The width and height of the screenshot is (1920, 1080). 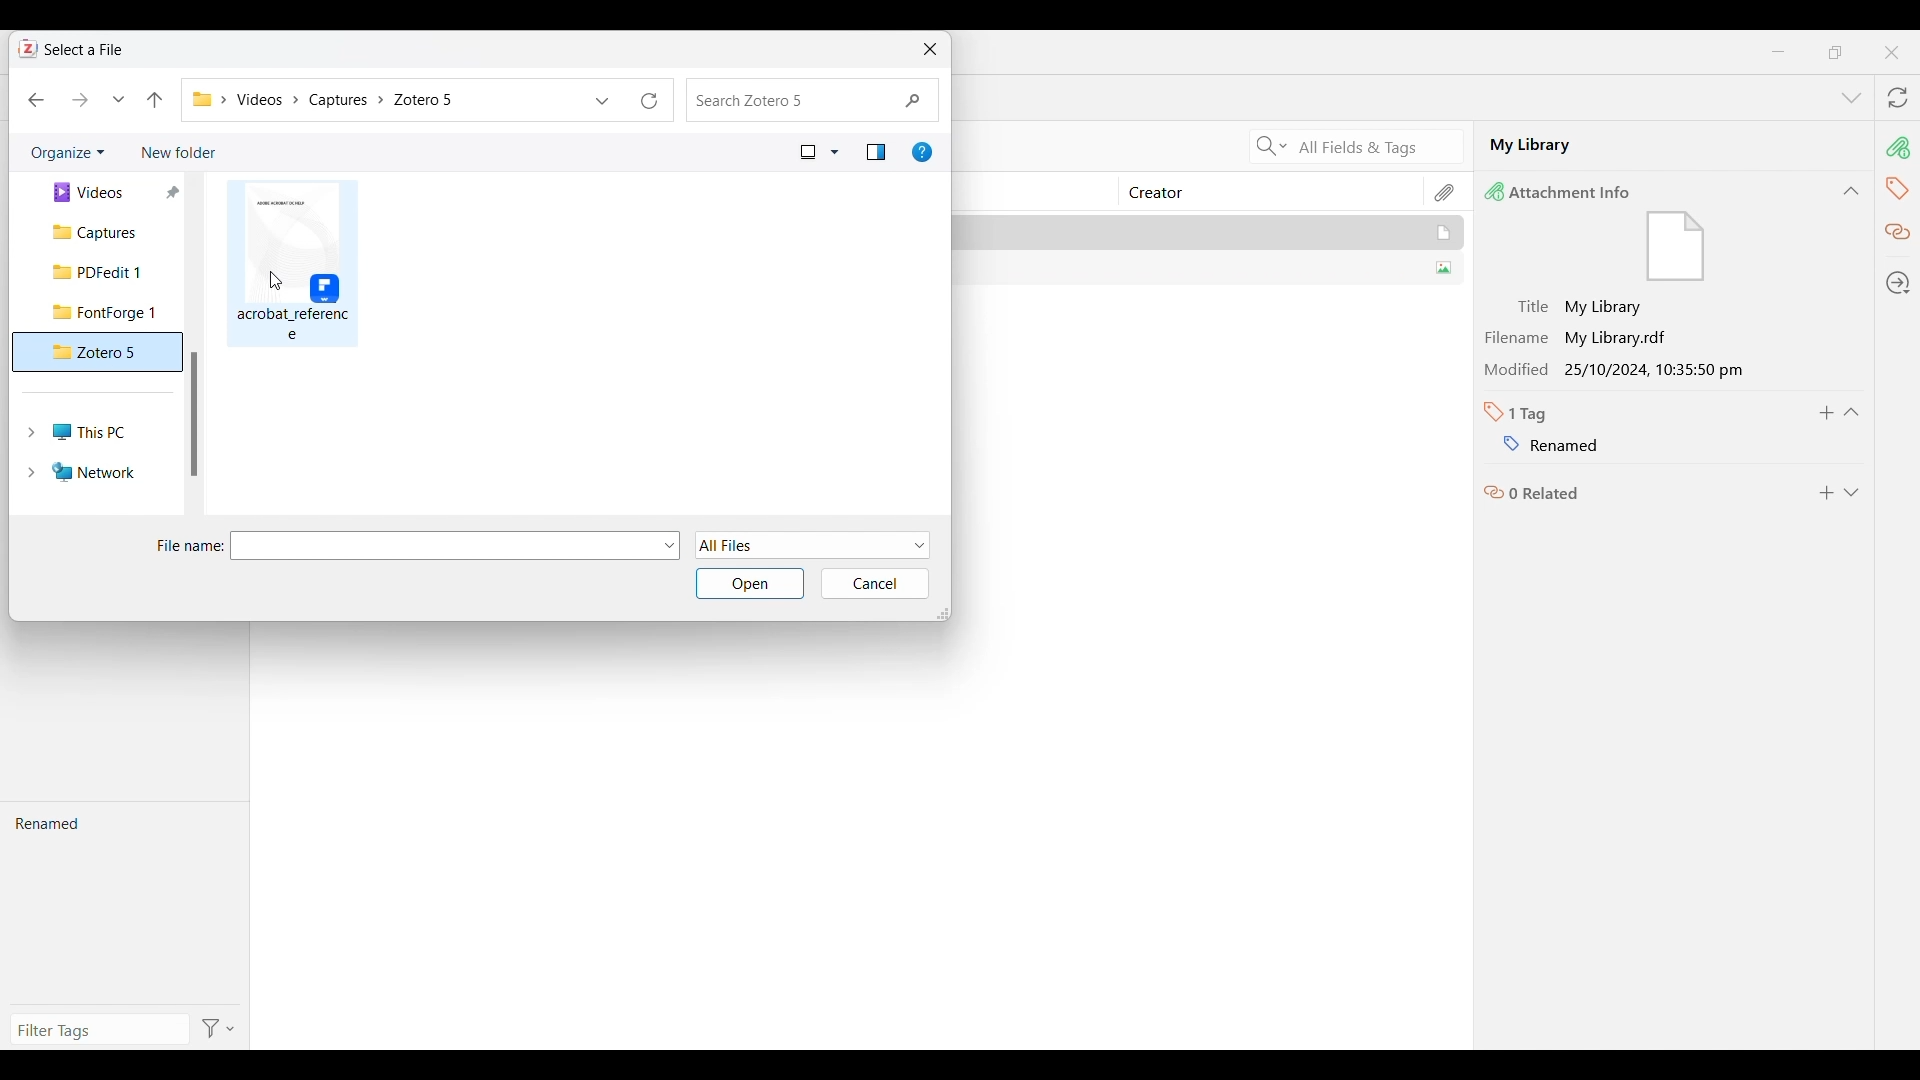 I want to click on Search folder changed to Zotero 5, so click(x=783, y=99).